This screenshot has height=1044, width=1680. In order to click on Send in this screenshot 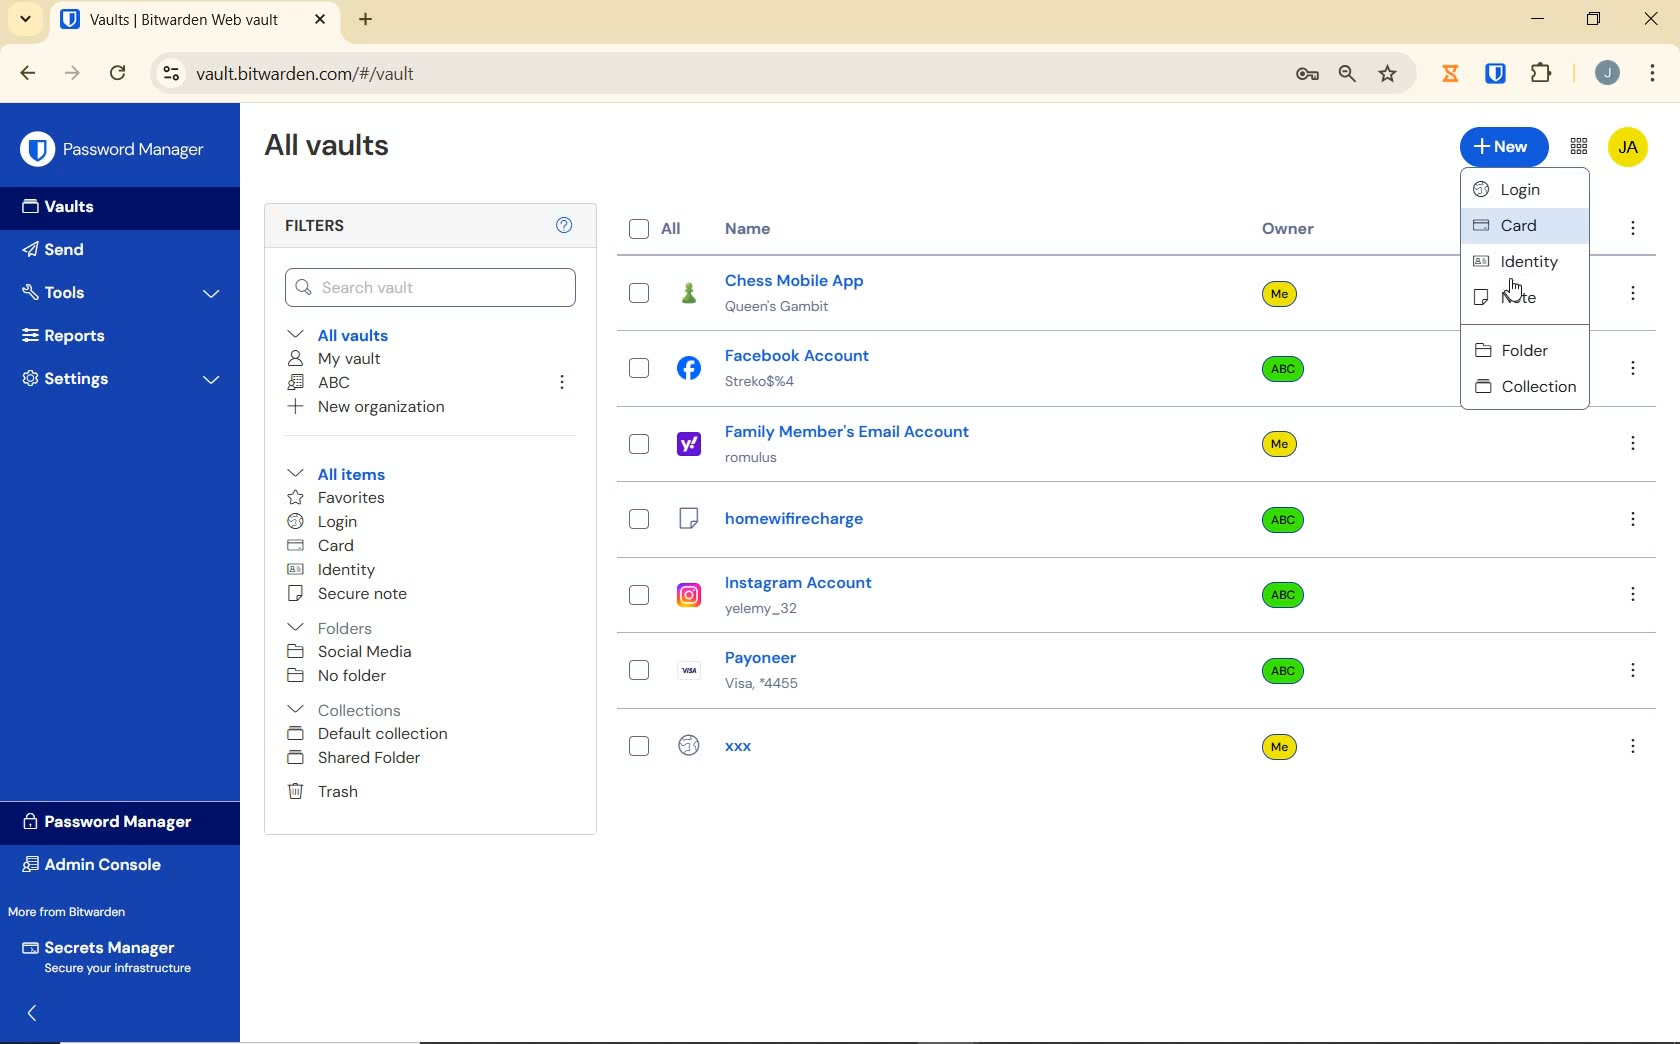, I will do `click(91, 253)`.